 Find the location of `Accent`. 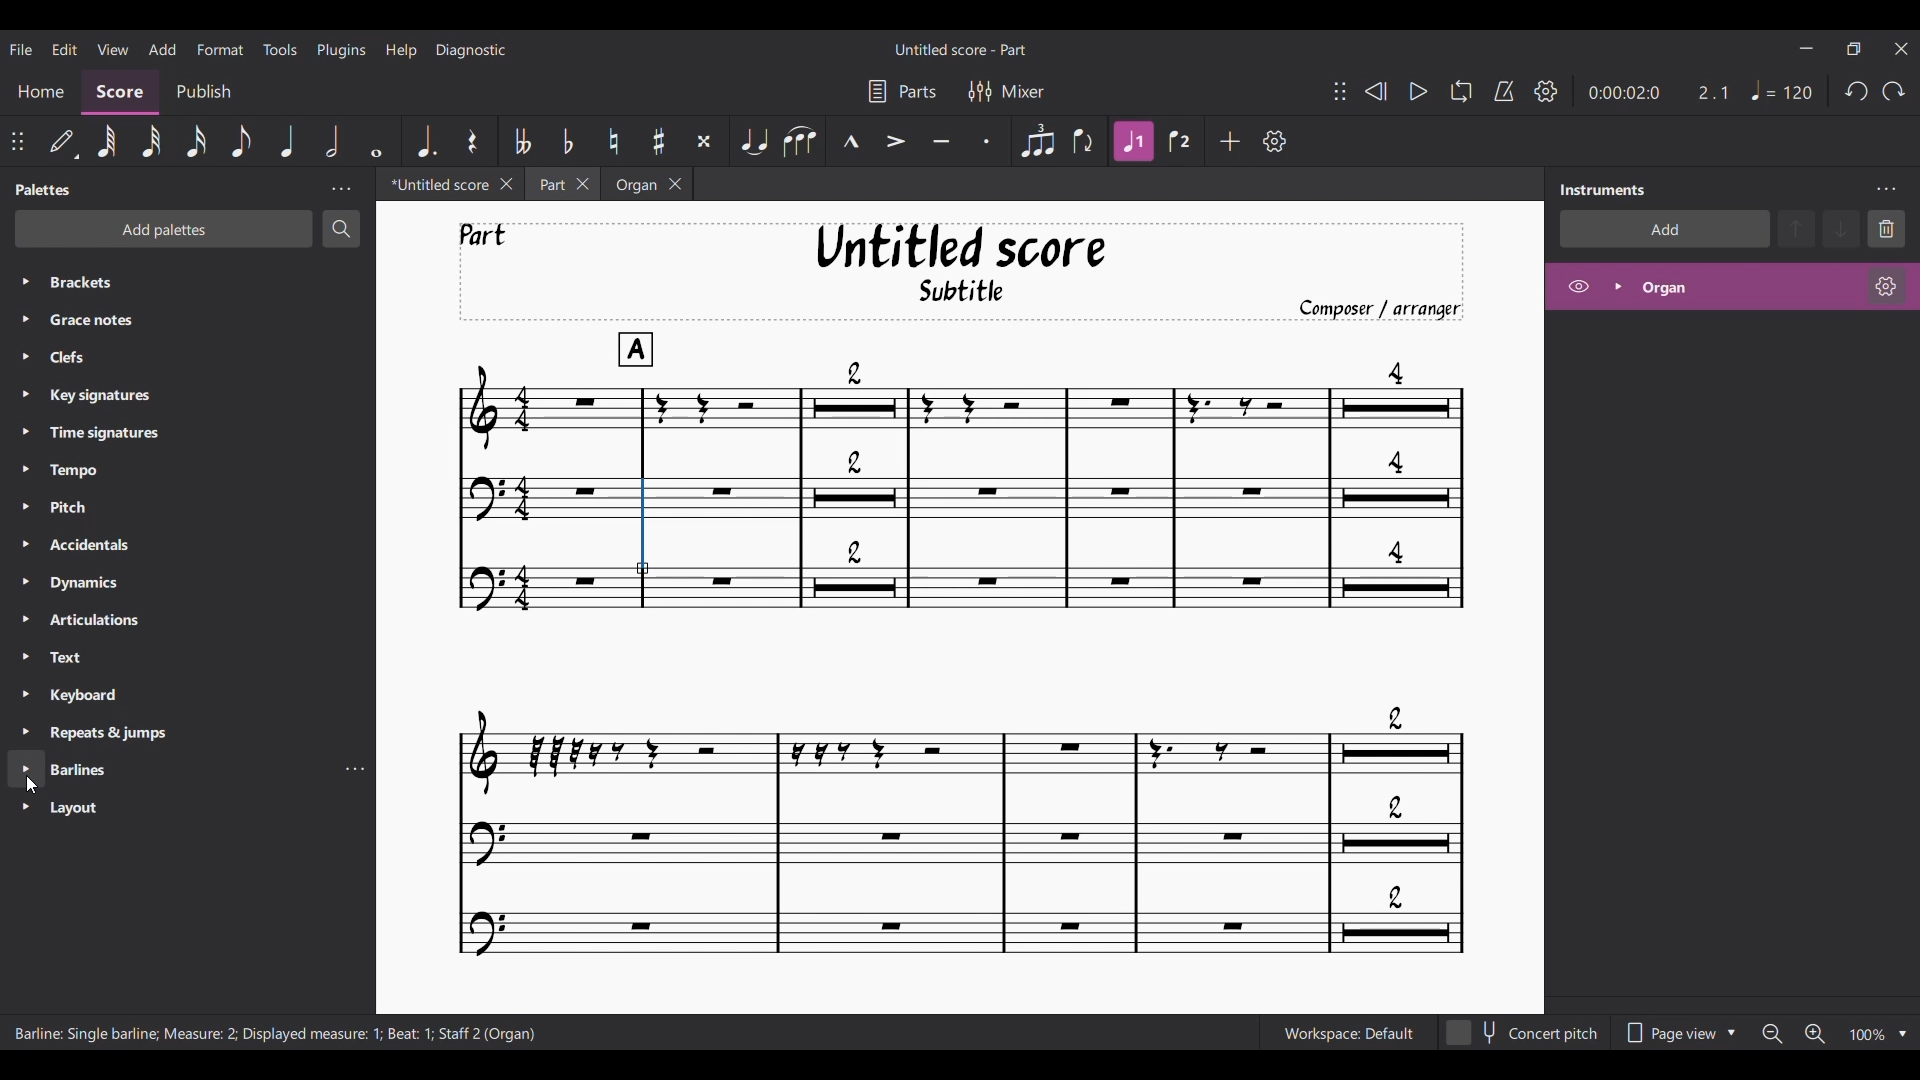

Accent is located at coordinates (895, 141).